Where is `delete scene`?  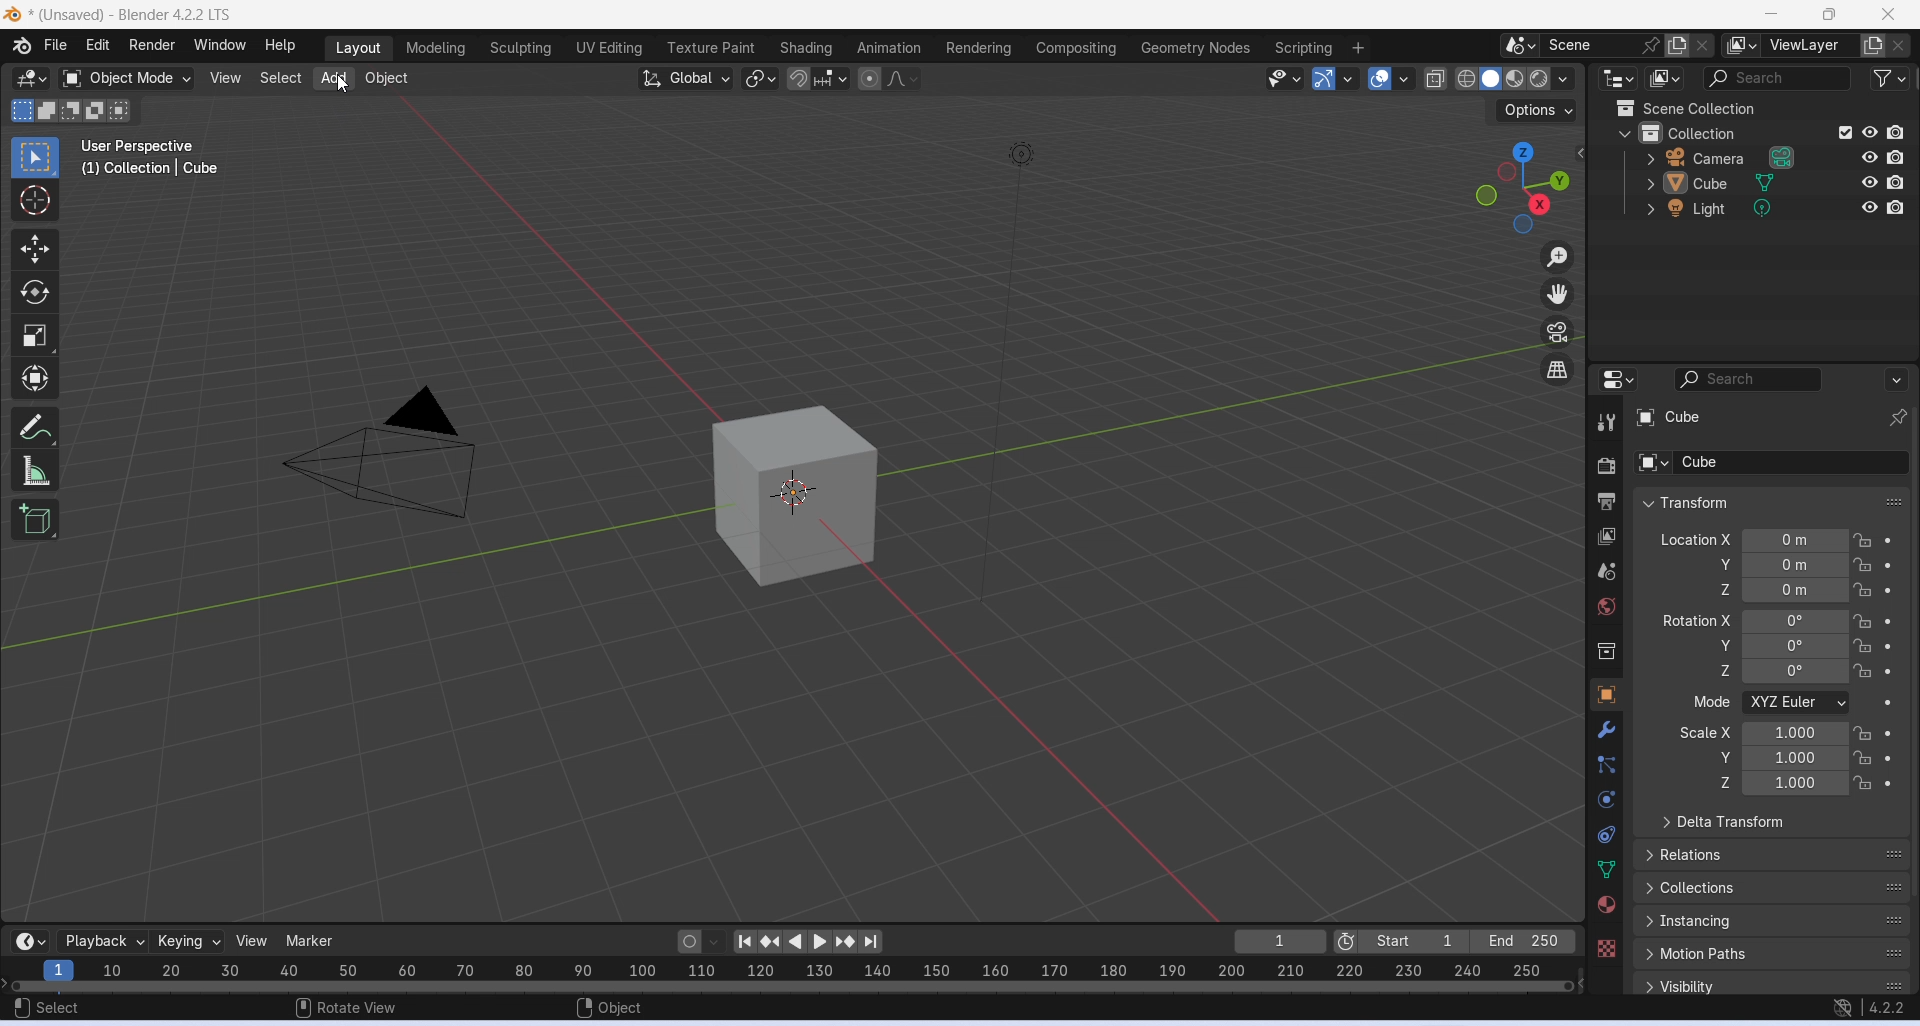
delete scene is located at coordinates (1703, 45).